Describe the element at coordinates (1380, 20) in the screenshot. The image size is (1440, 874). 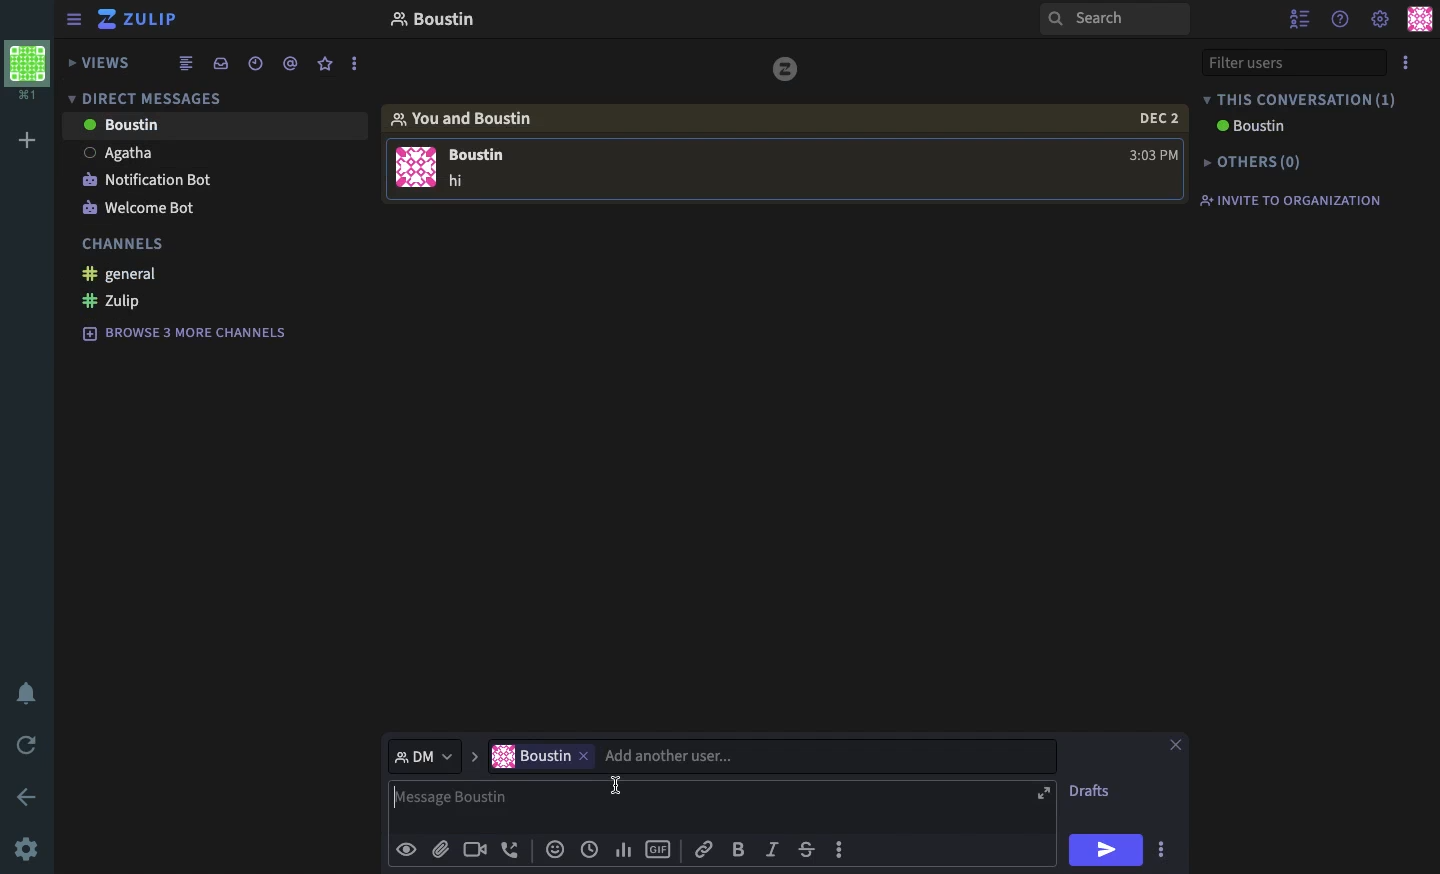
I see `settings` at that location.